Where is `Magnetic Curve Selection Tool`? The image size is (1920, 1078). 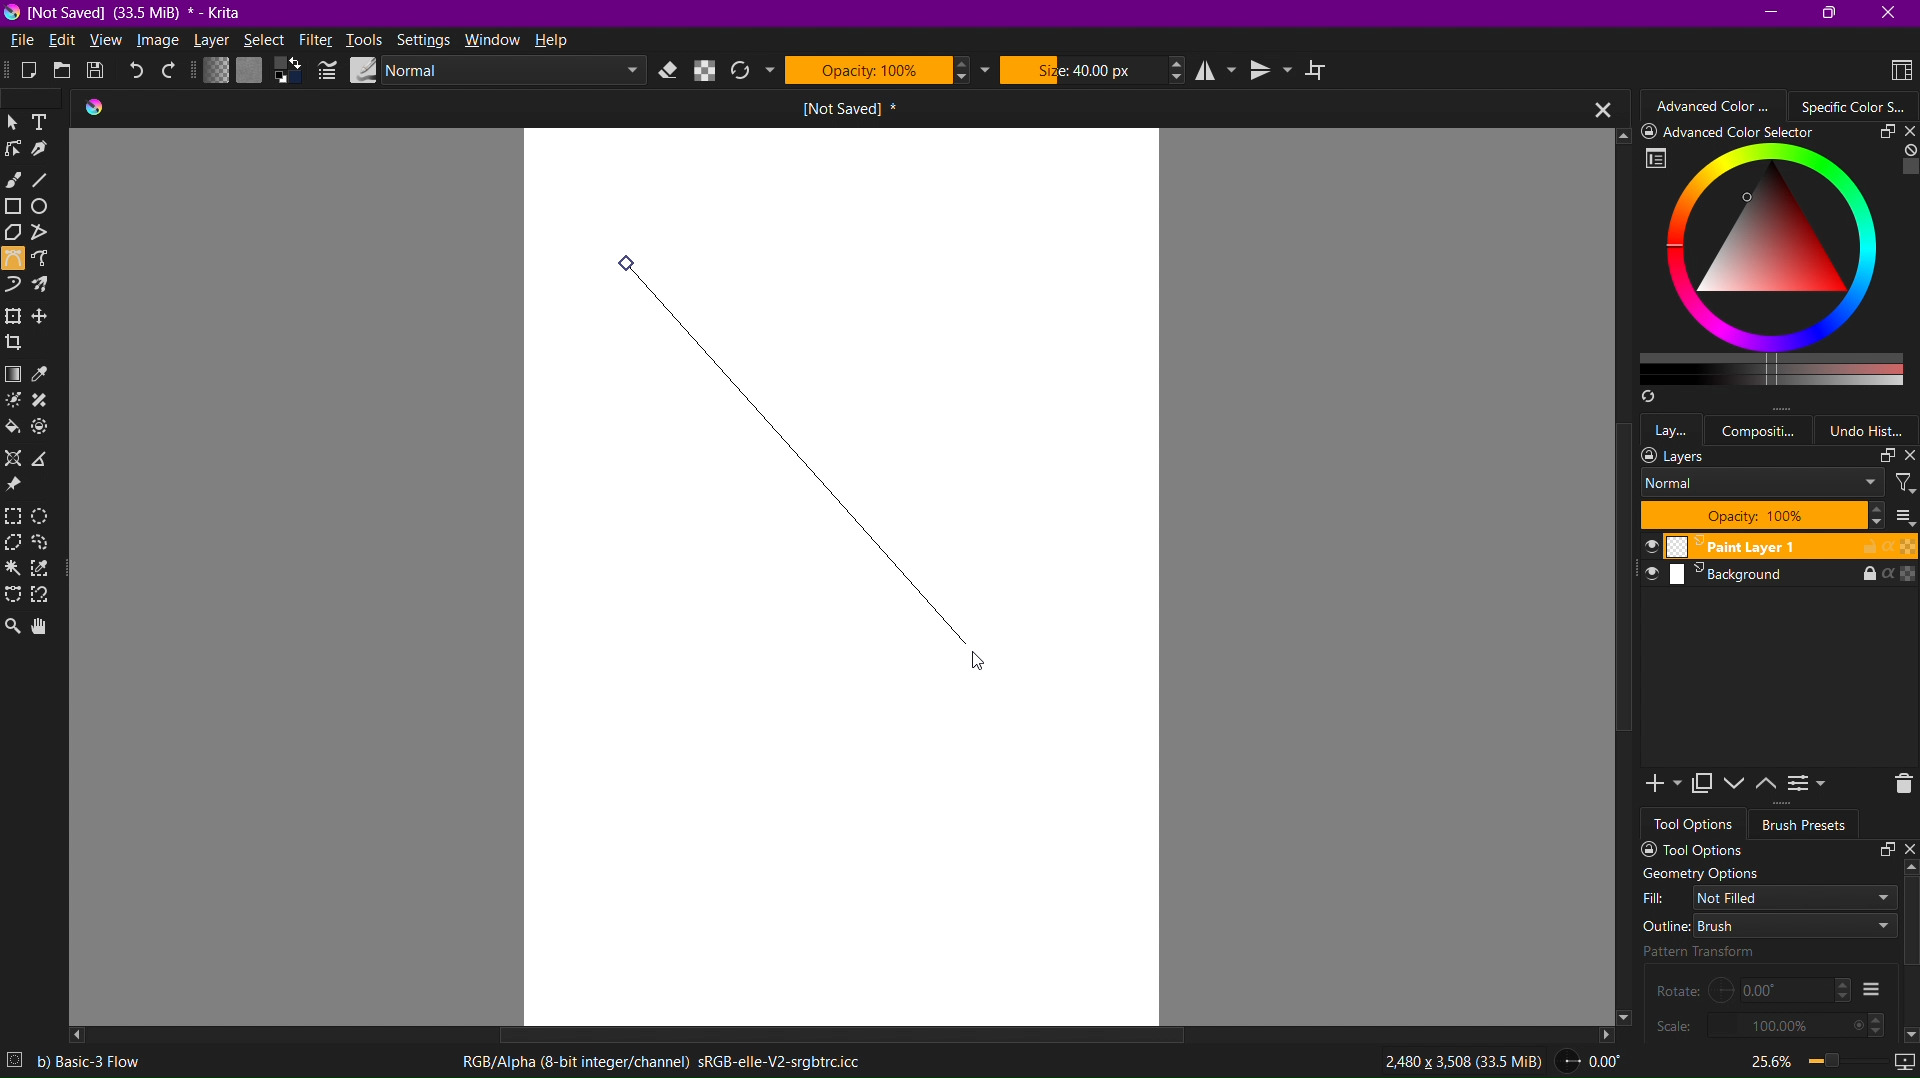
Magnetic Curve Selection Tool is located at coordinates (46, 597).